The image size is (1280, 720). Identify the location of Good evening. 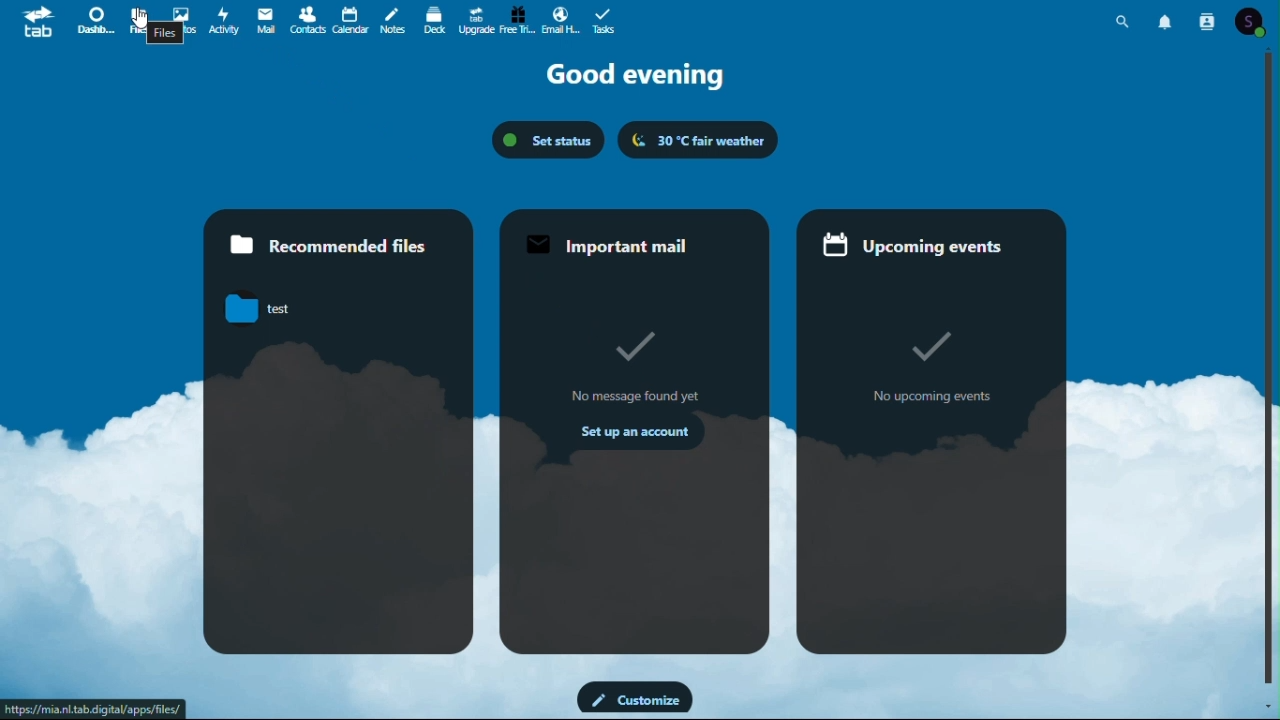
(634, 73).